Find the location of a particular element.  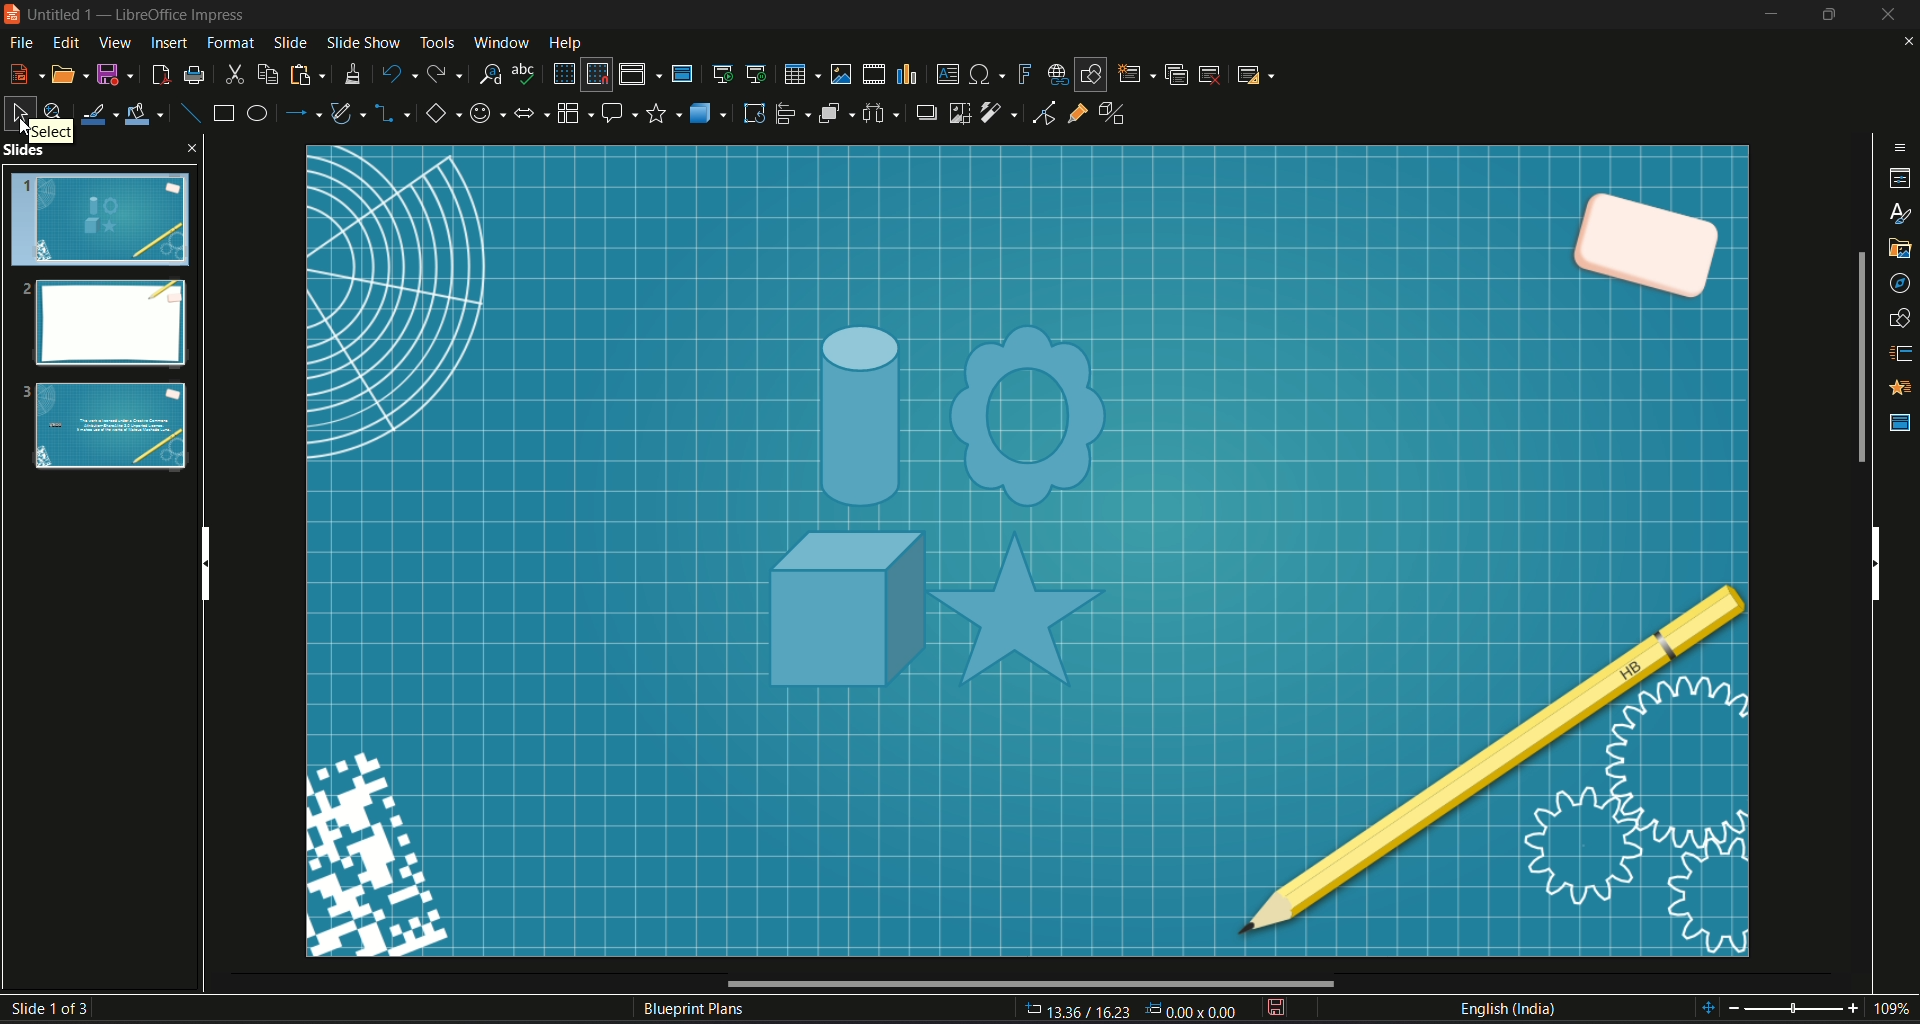

shadow is located at coordinates (923, 111).